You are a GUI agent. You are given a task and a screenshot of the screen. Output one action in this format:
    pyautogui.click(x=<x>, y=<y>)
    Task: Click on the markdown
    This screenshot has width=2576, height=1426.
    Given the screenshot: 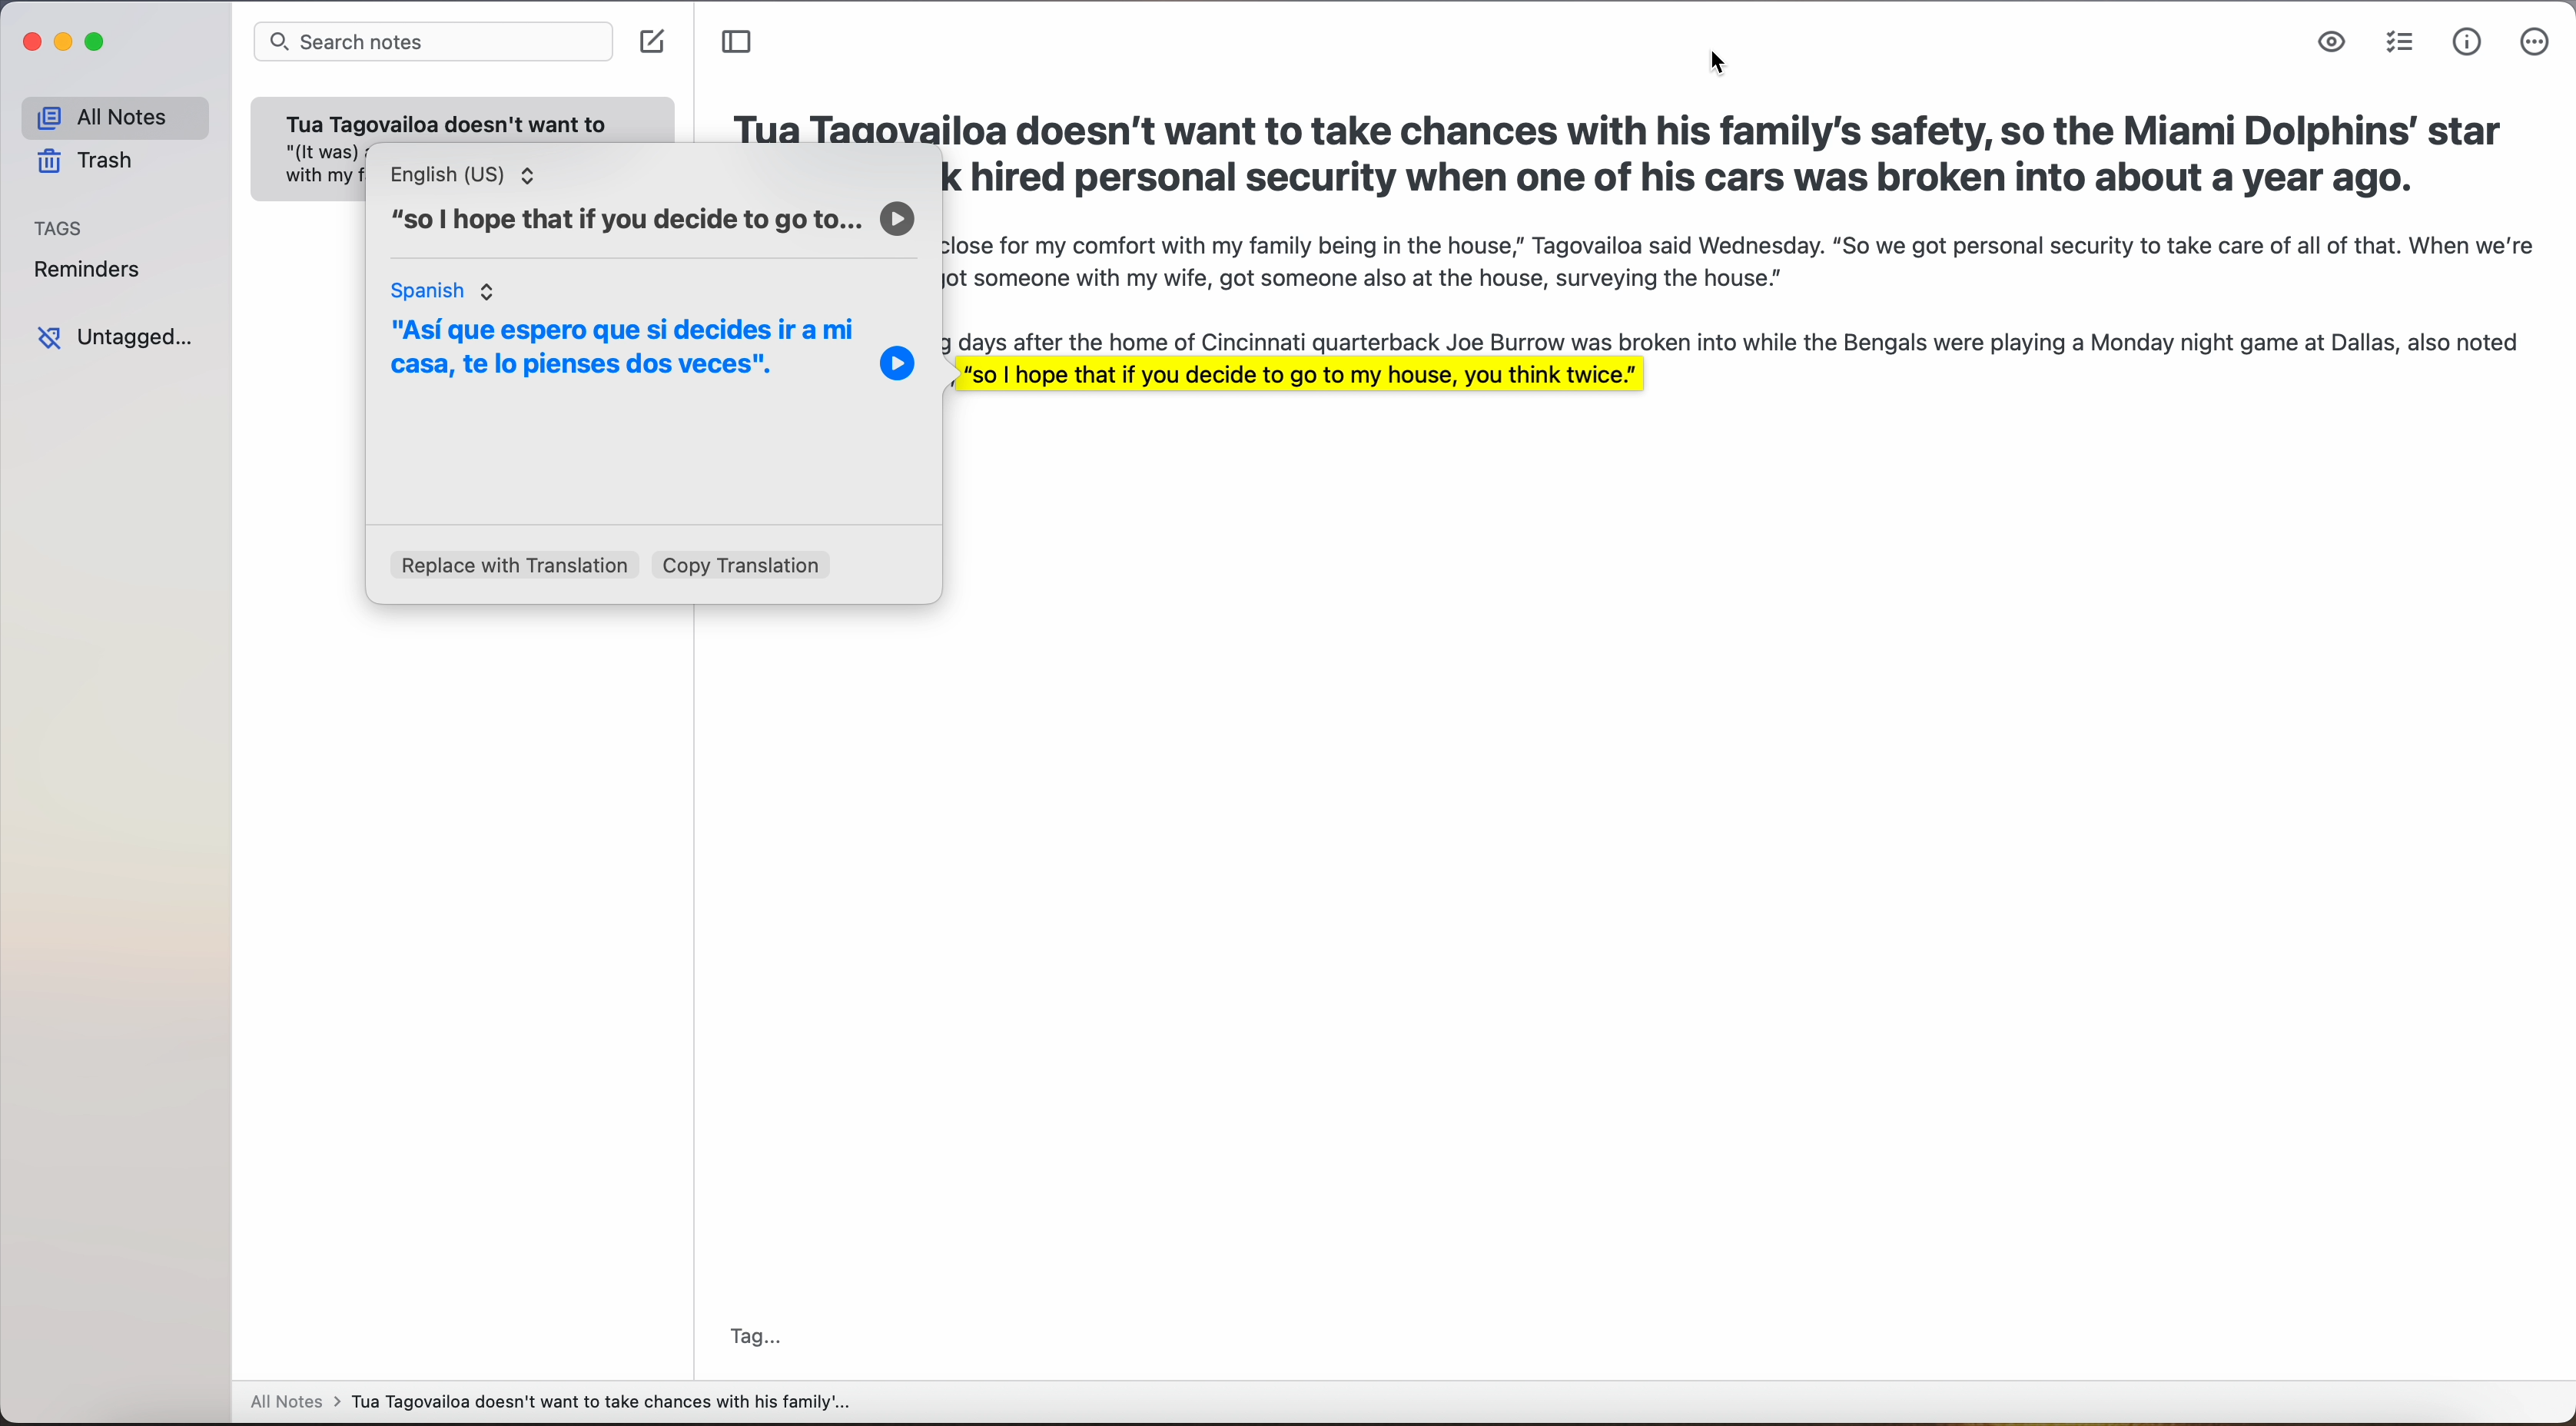 What is the action you would take?
    pyautogui.click(x=2333, y=44)
    